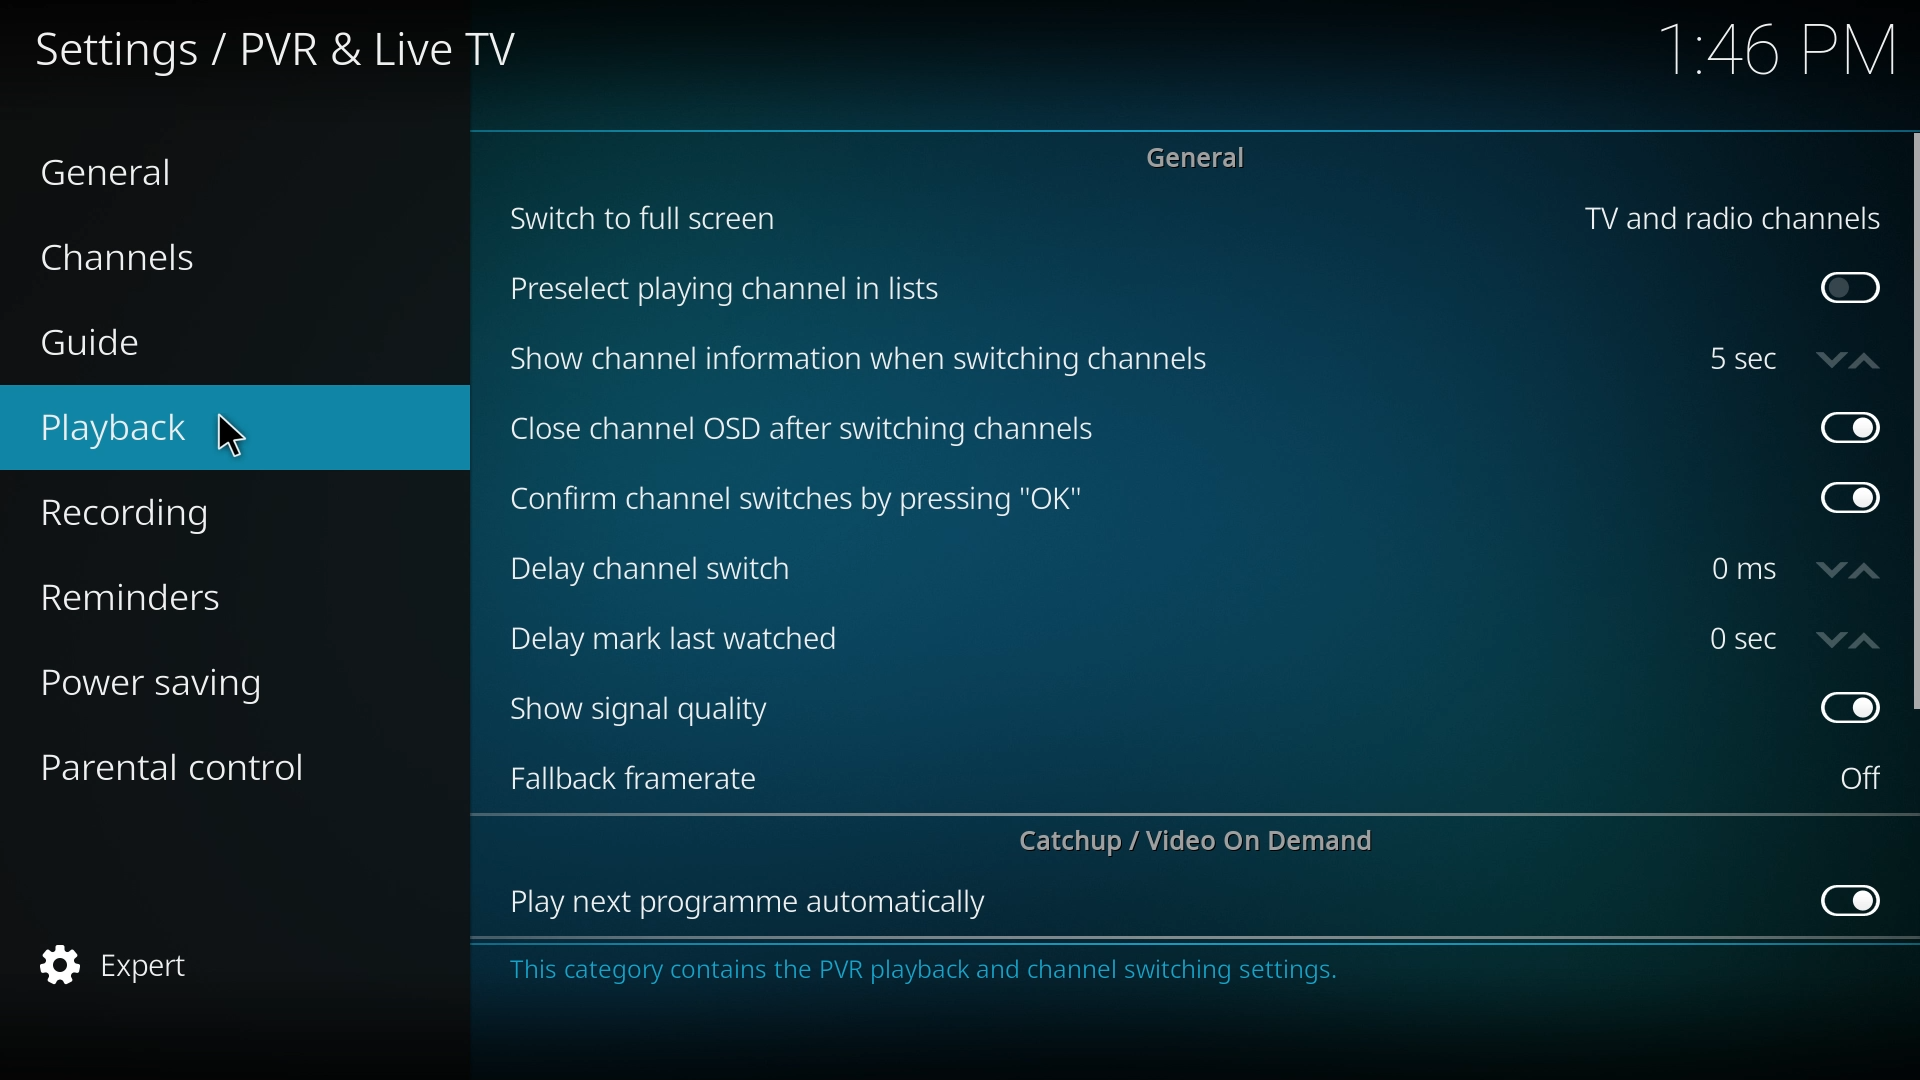 This screenshot has width=1920, height=1080. Describe the element at coordinates (1743, 569) in the screenshot. I see `time` at that location.